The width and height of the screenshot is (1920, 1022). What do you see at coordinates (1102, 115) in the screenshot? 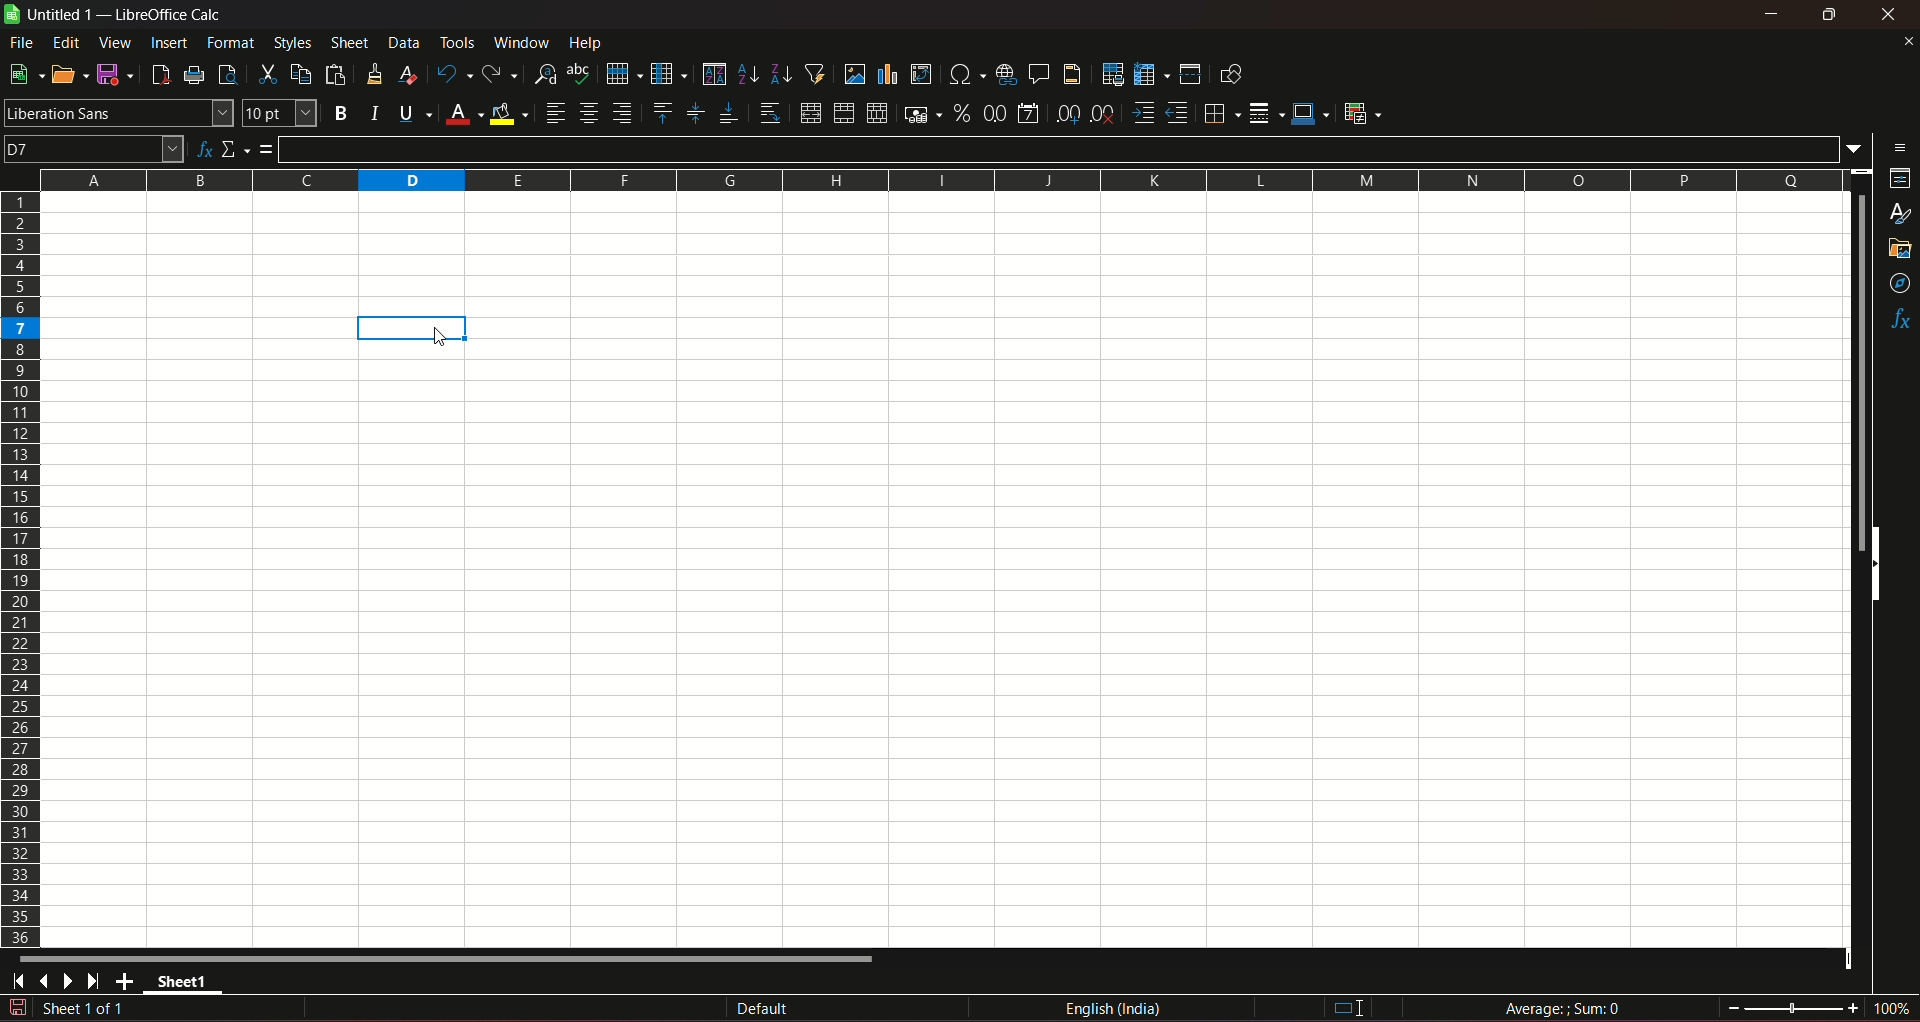
I see `delete decimal place` at bounding box center [1102, 115].